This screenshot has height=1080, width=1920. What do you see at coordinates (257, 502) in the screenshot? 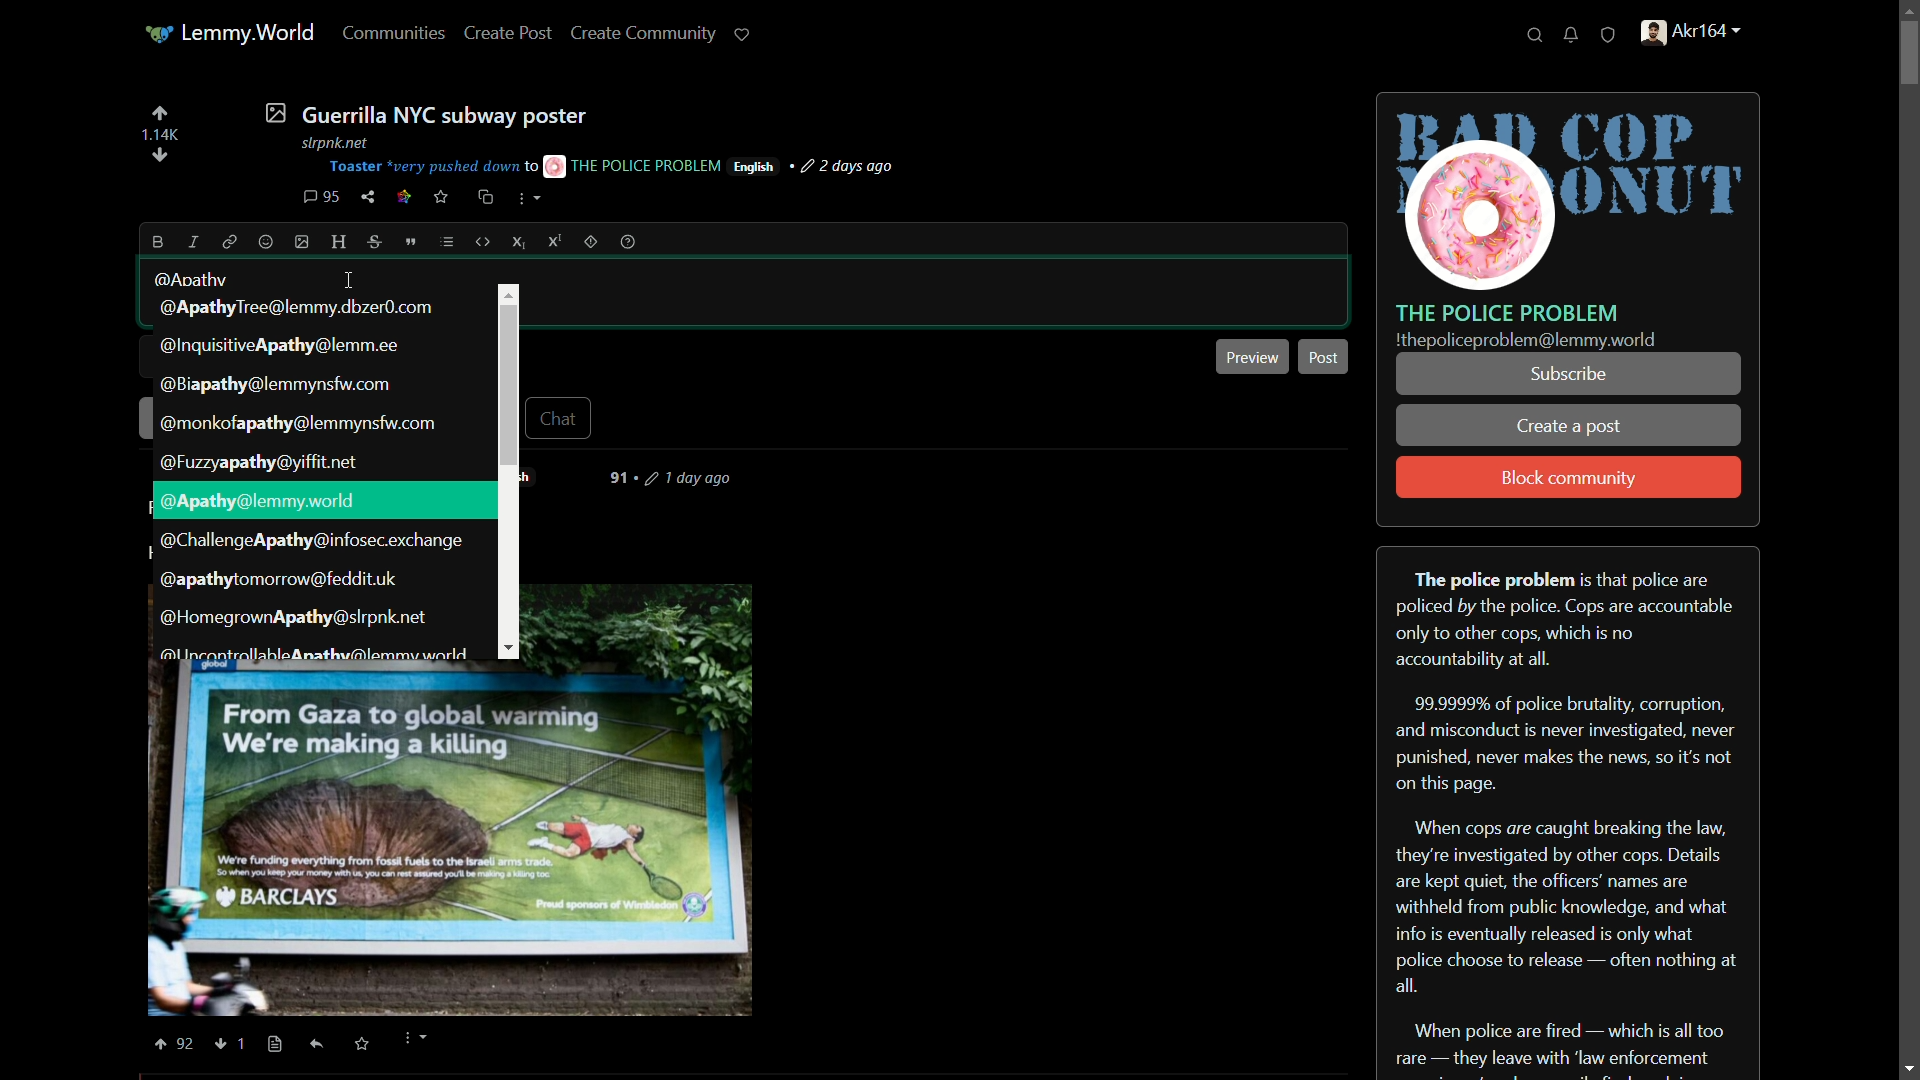
I see `username` at bounding box center [257, 502].